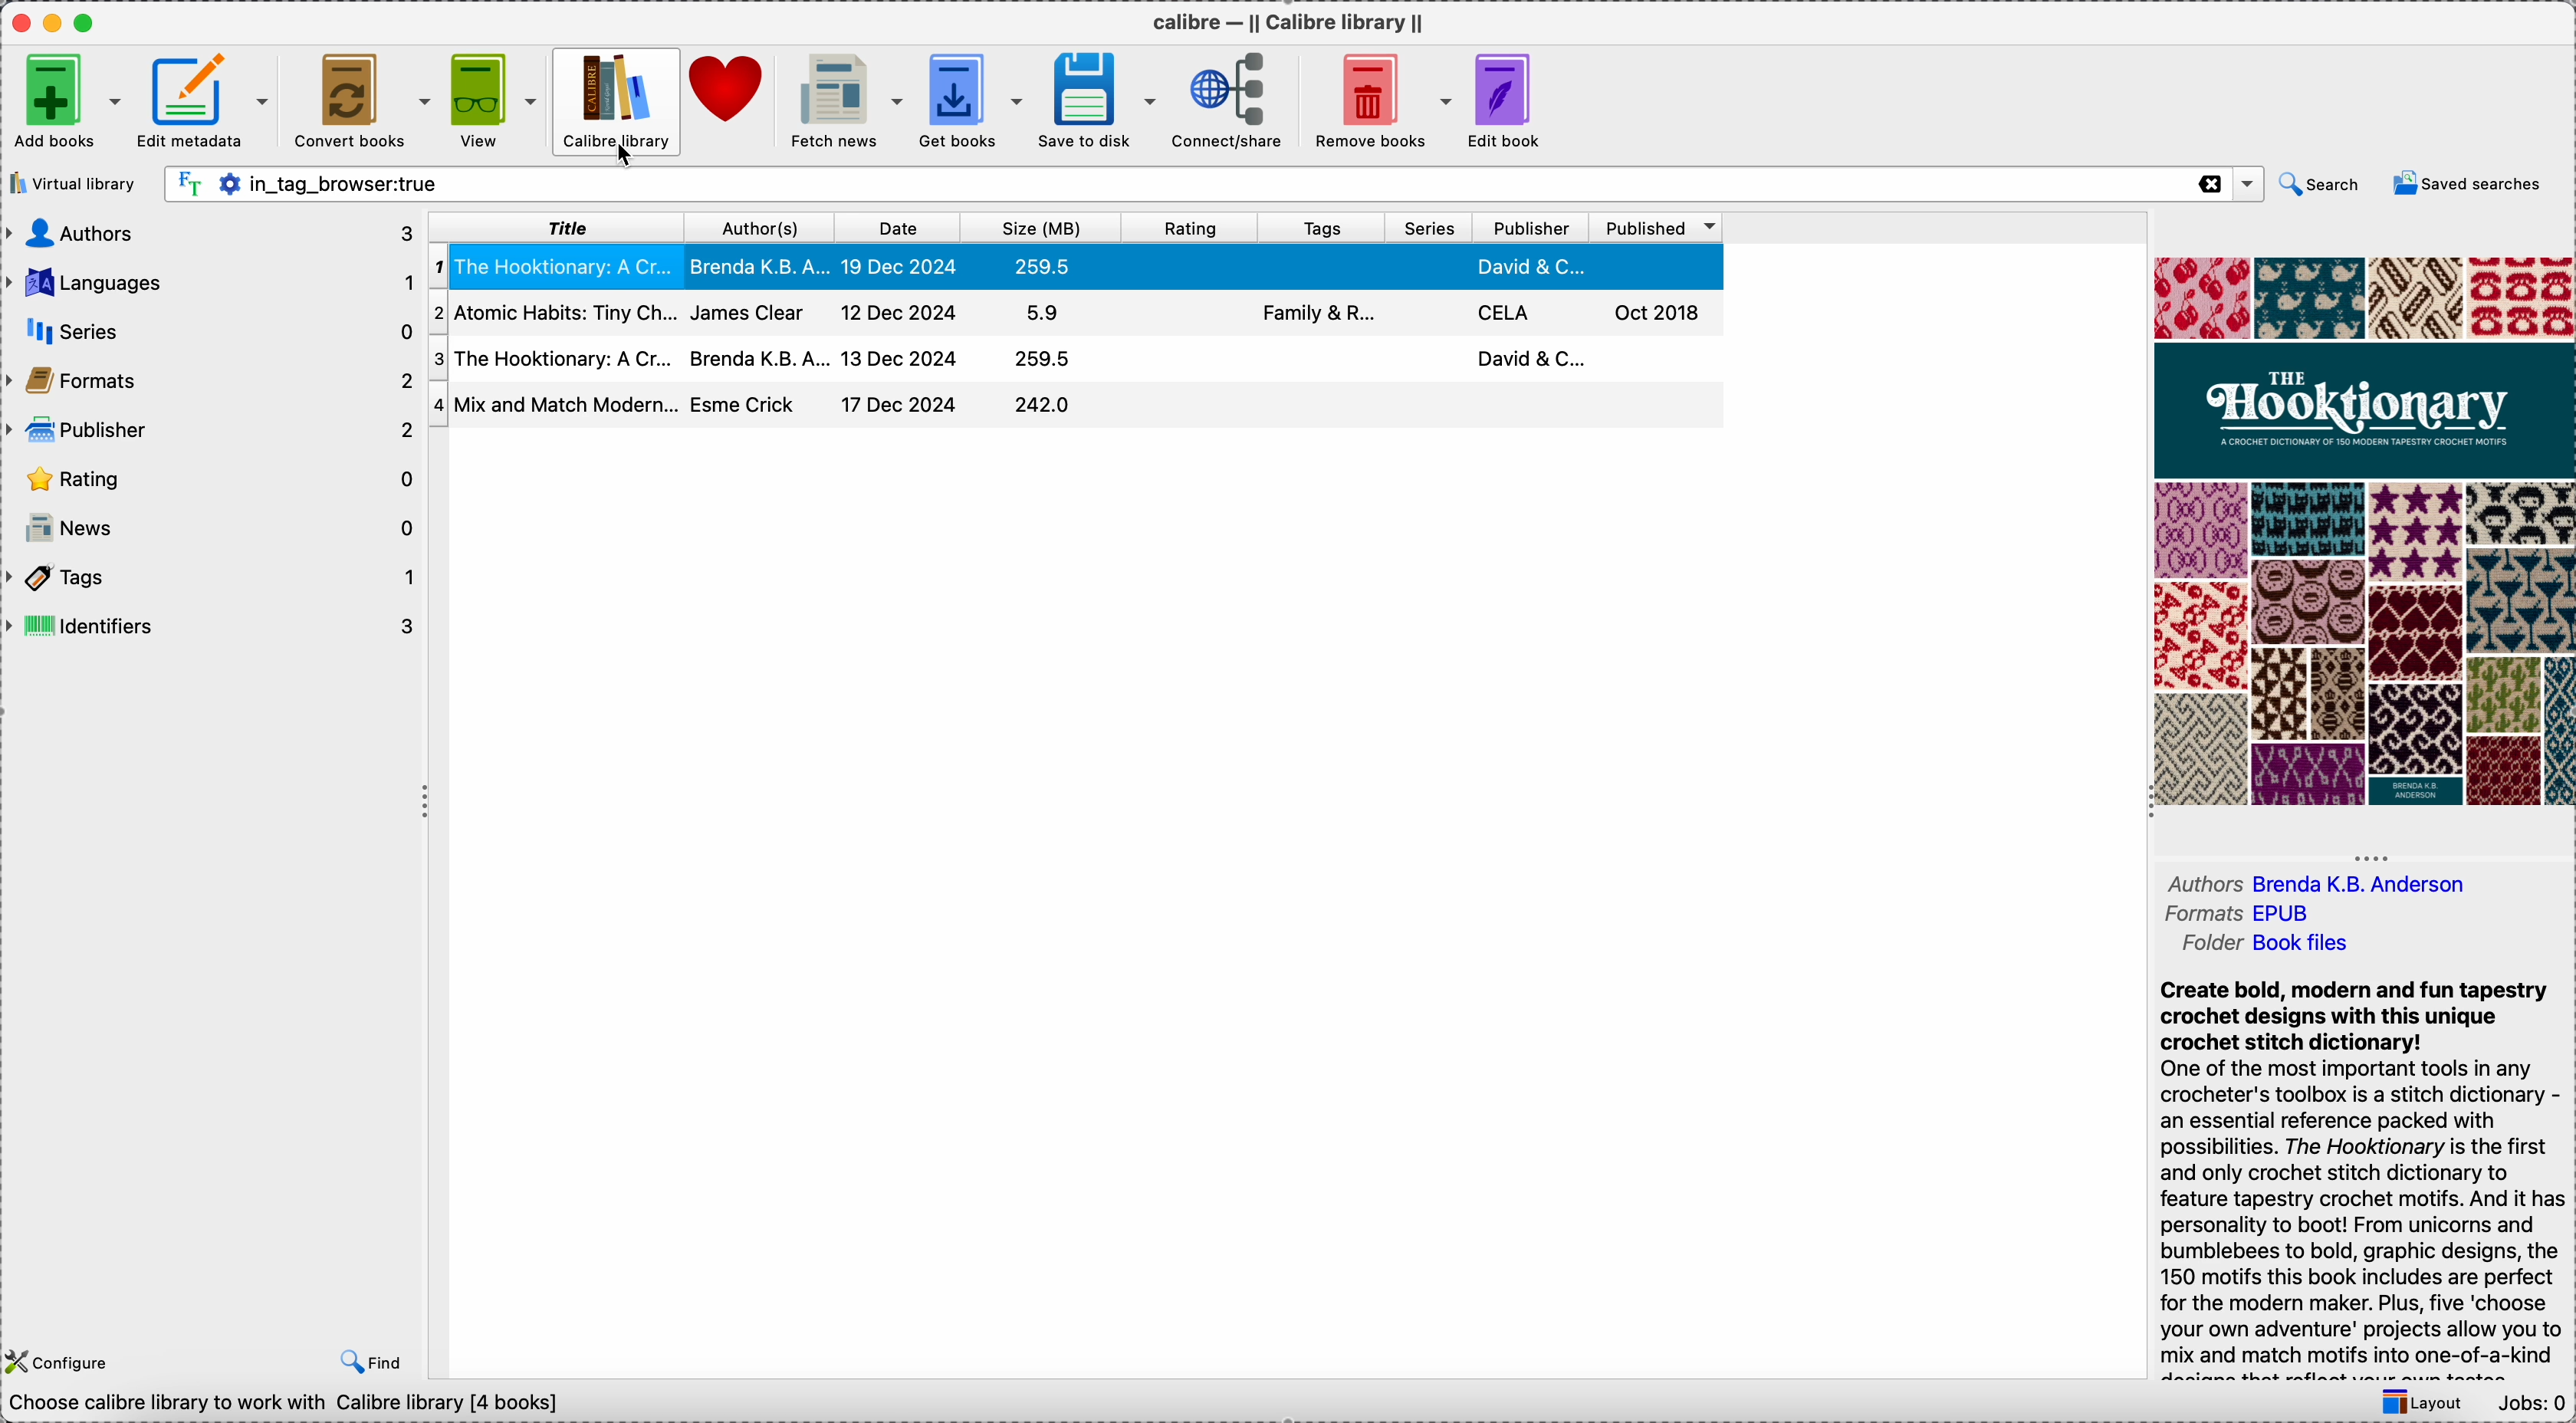  I want to click on close, so click(2208, 184).